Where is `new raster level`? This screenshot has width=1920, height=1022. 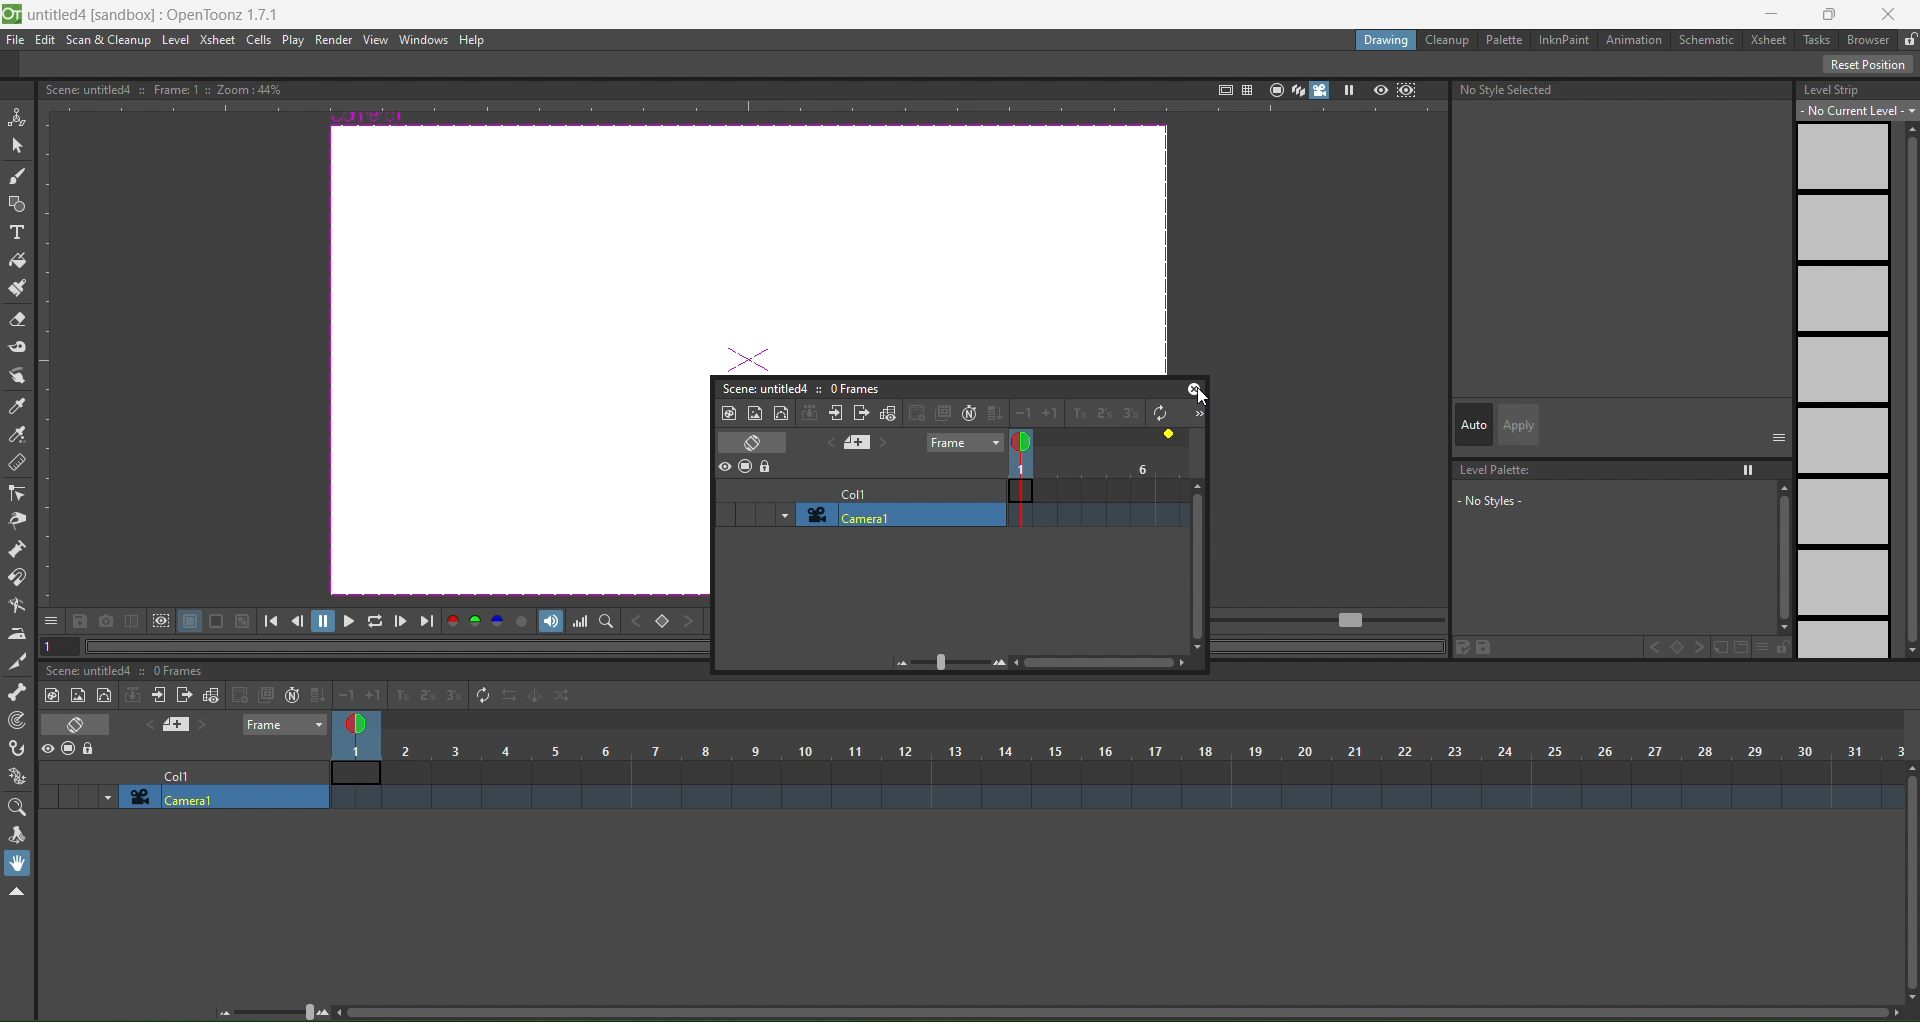
new raster level is located at coordinates (754, 411).